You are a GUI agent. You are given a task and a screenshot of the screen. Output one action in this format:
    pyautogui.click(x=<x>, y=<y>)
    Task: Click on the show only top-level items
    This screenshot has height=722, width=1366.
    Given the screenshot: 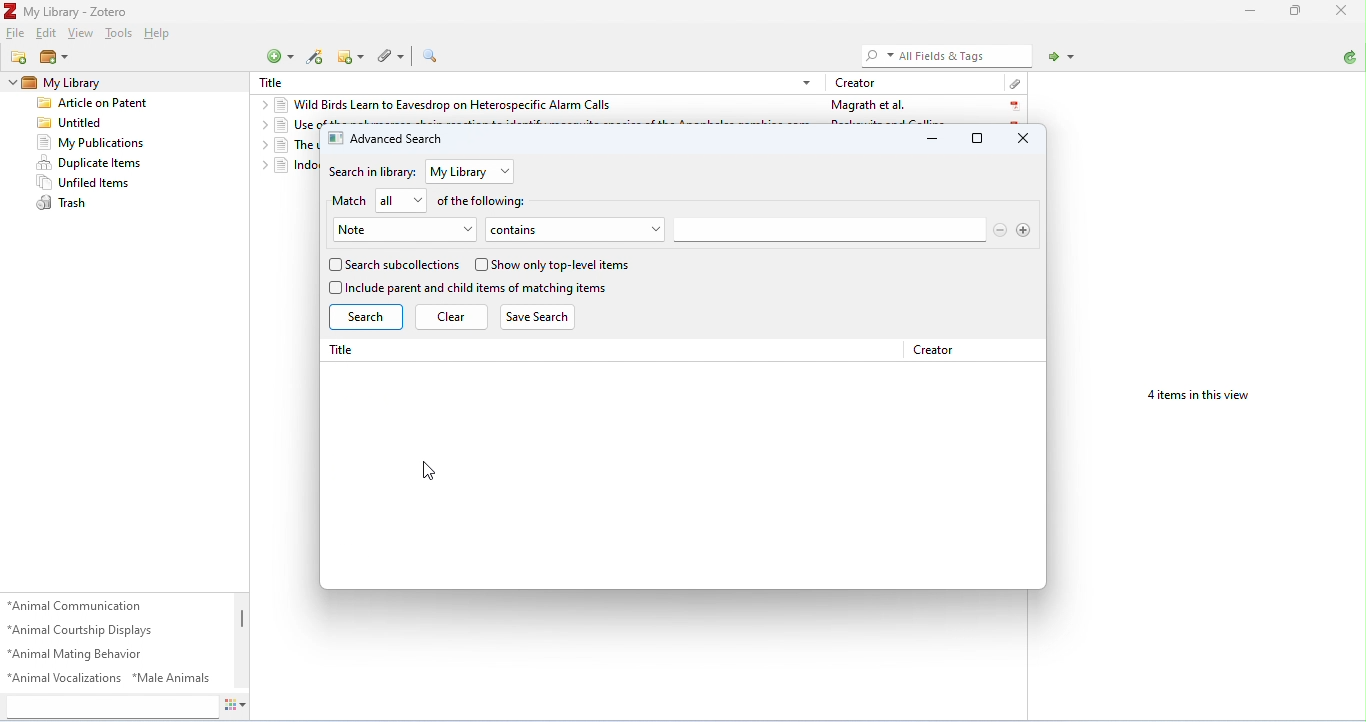 What is the action you would take?
    pyautogui.click(x=561, y=265)
    